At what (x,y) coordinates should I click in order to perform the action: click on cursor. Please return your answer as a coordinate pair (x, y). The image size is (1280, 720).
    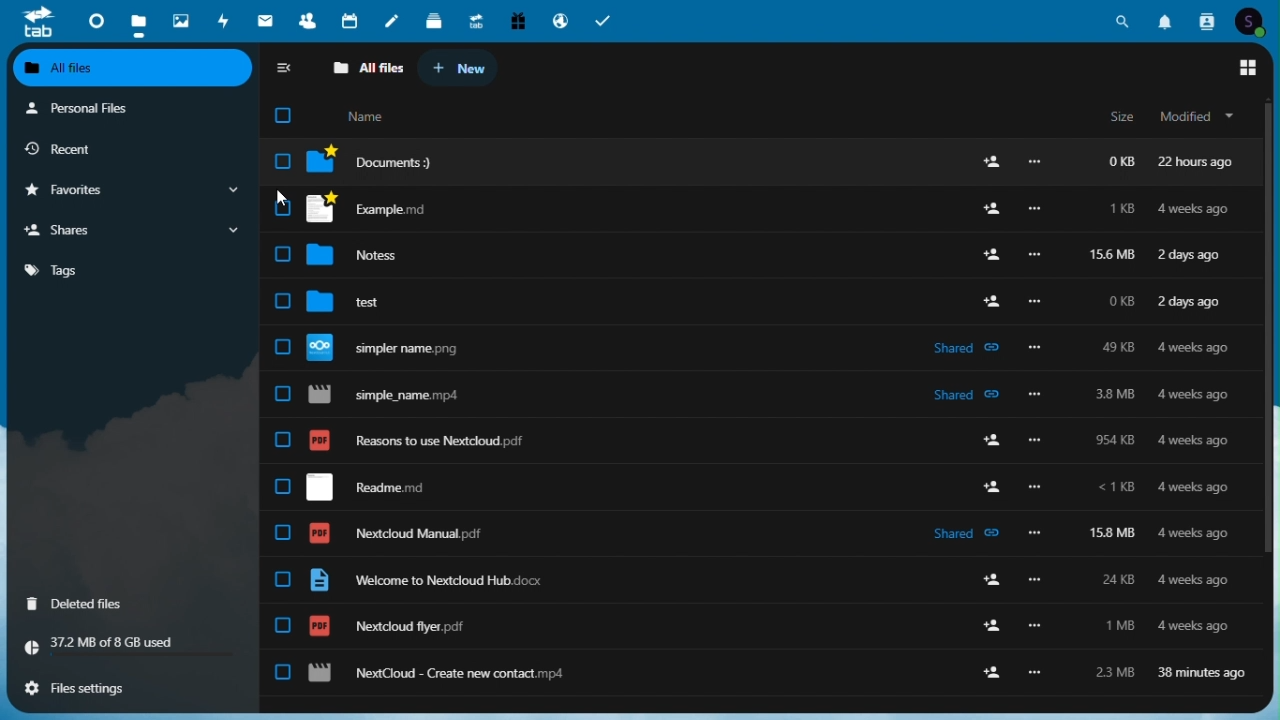
    Looking at the image, I should click on (277, 200).